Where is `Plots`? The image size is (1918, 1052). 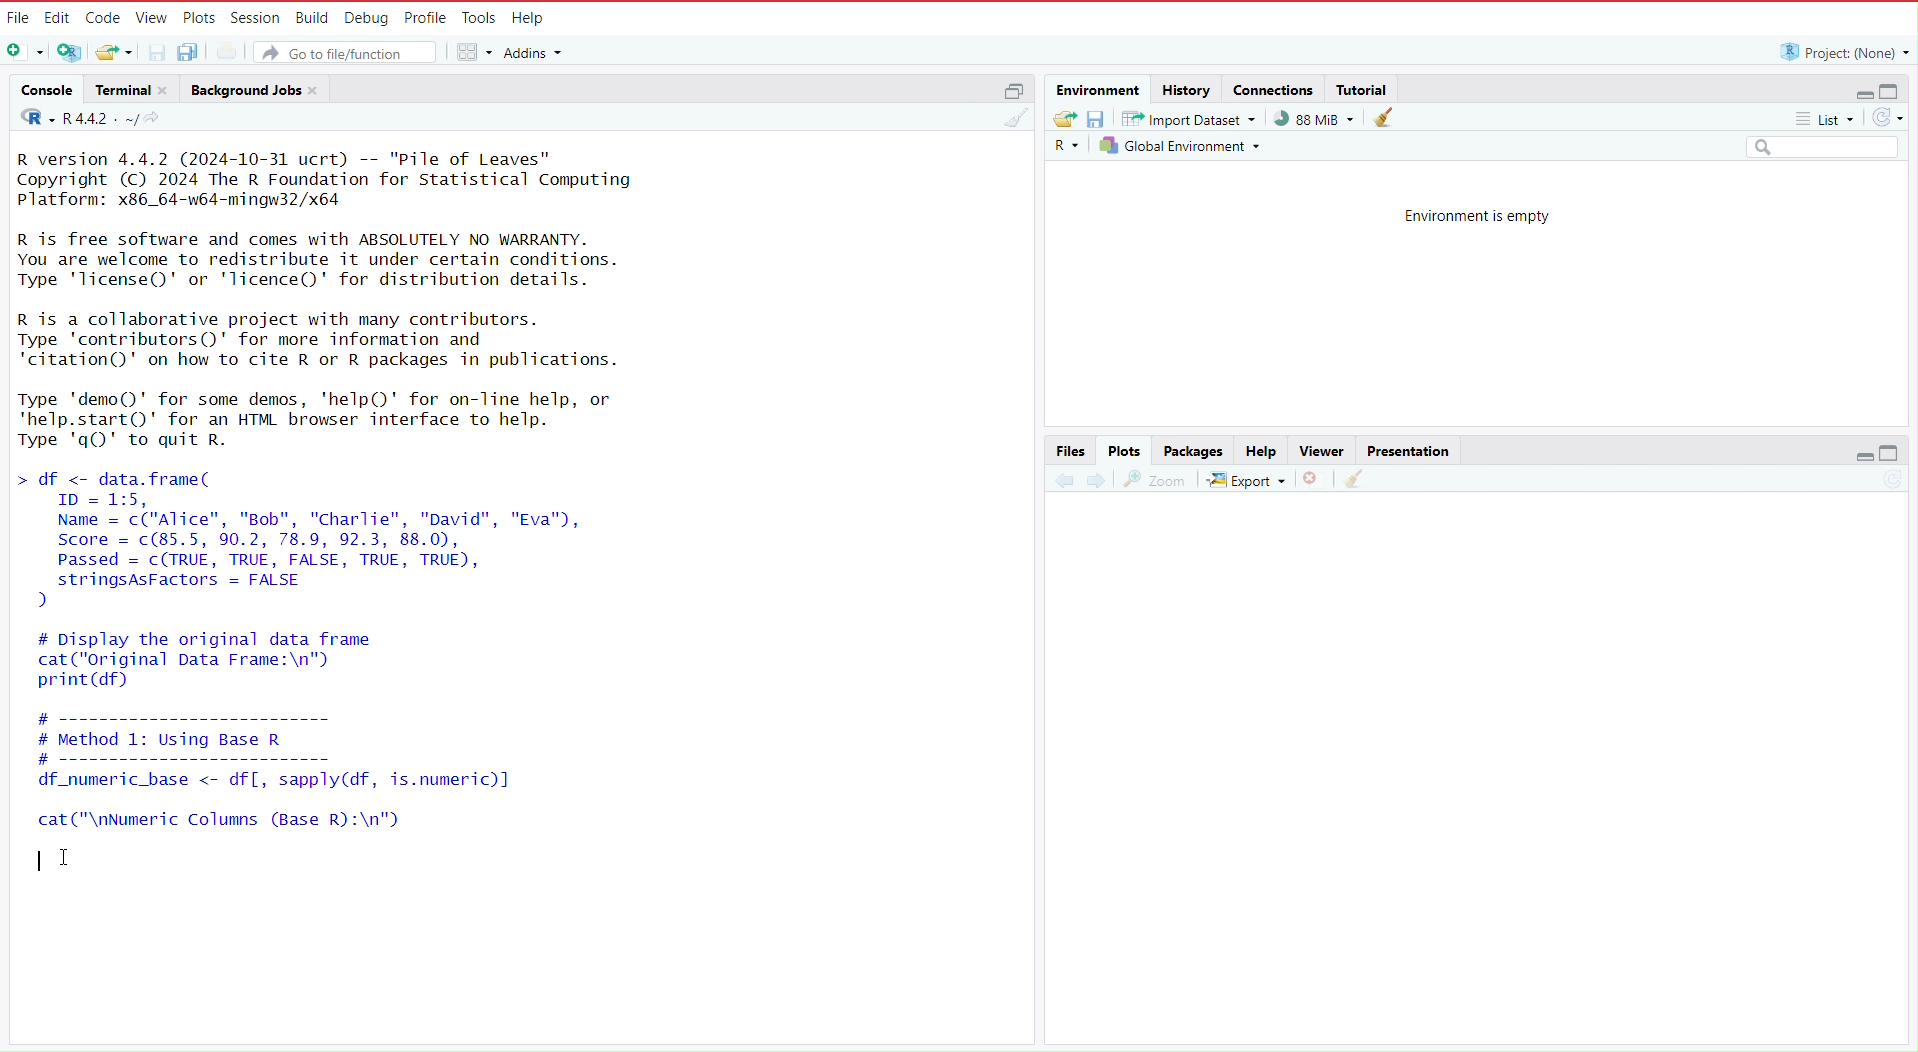
Plots is located at coordinates (202, 17).